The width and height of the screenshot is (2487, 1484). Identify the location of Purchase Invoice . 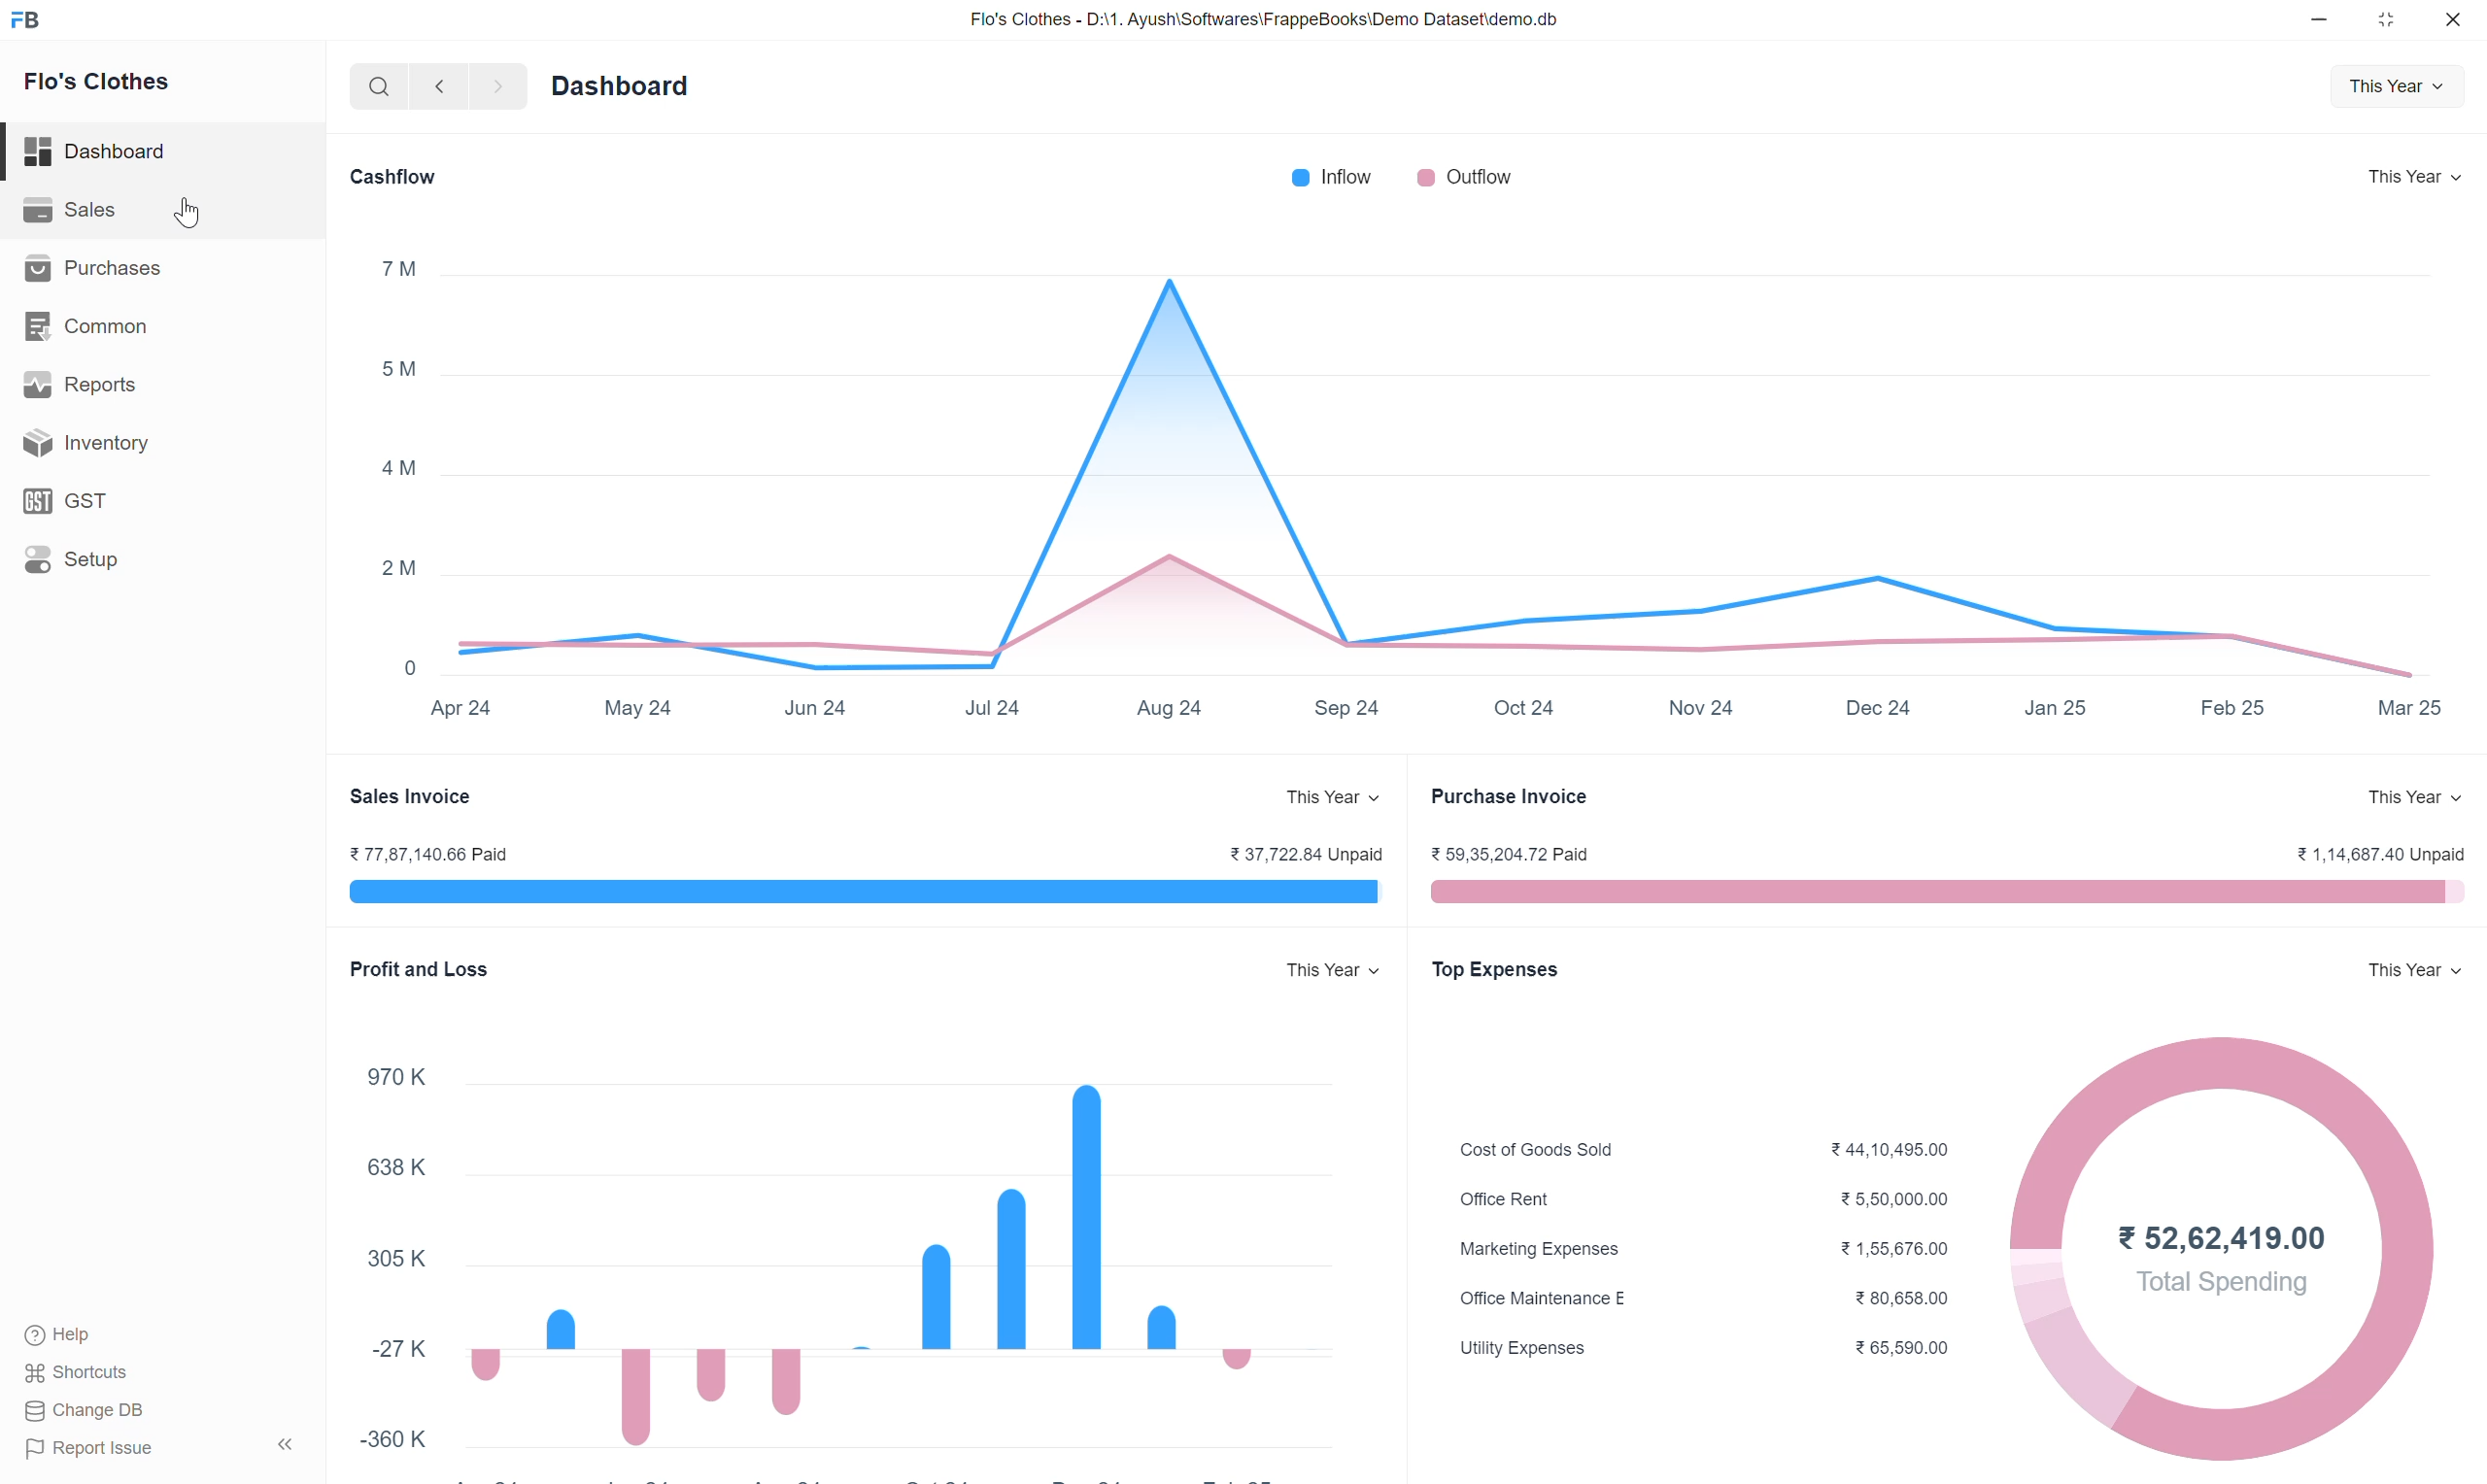
(1510, 797).